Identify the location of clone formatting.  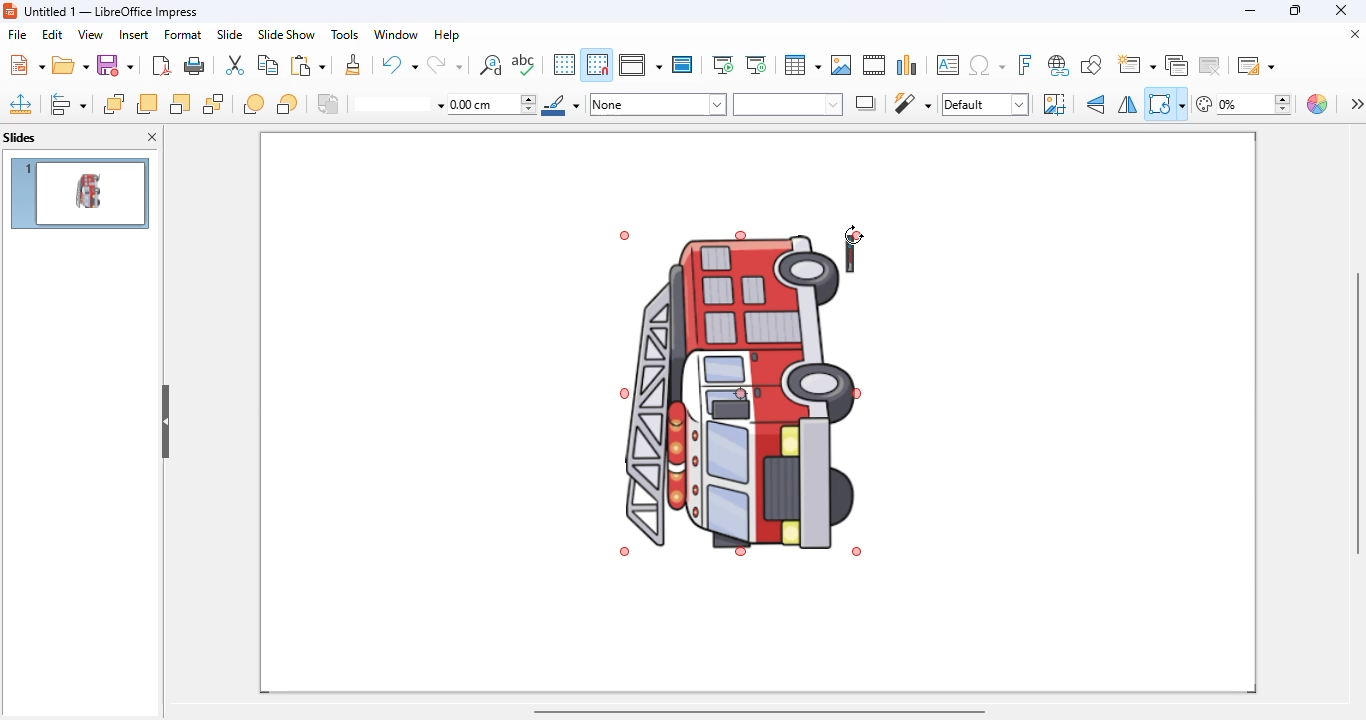
(353, 65).